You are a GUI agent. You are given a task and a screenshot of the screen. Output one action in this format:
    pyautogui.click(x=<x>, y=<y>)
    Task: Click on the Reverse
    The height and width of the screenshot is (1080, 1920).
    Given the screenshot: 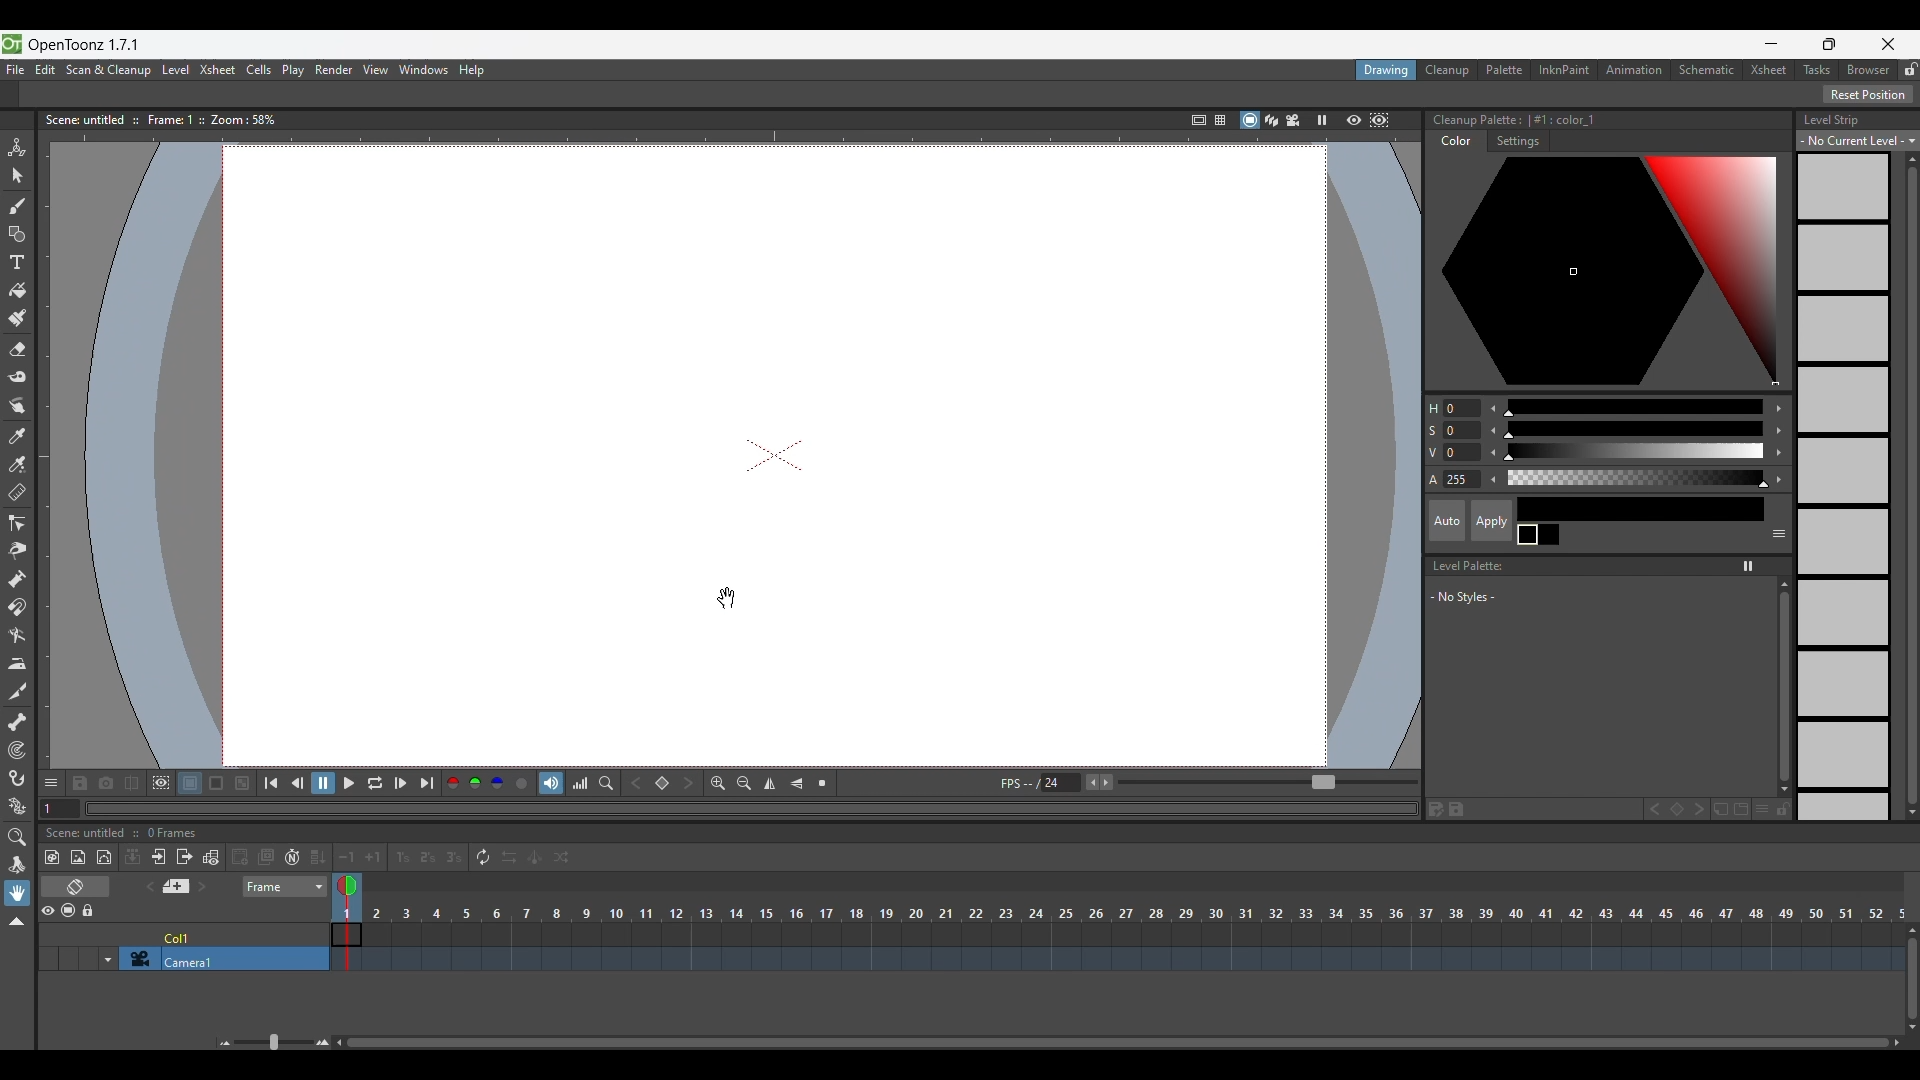 What is the action you would take?
    pyautogui.click(x=509, y=857)
    